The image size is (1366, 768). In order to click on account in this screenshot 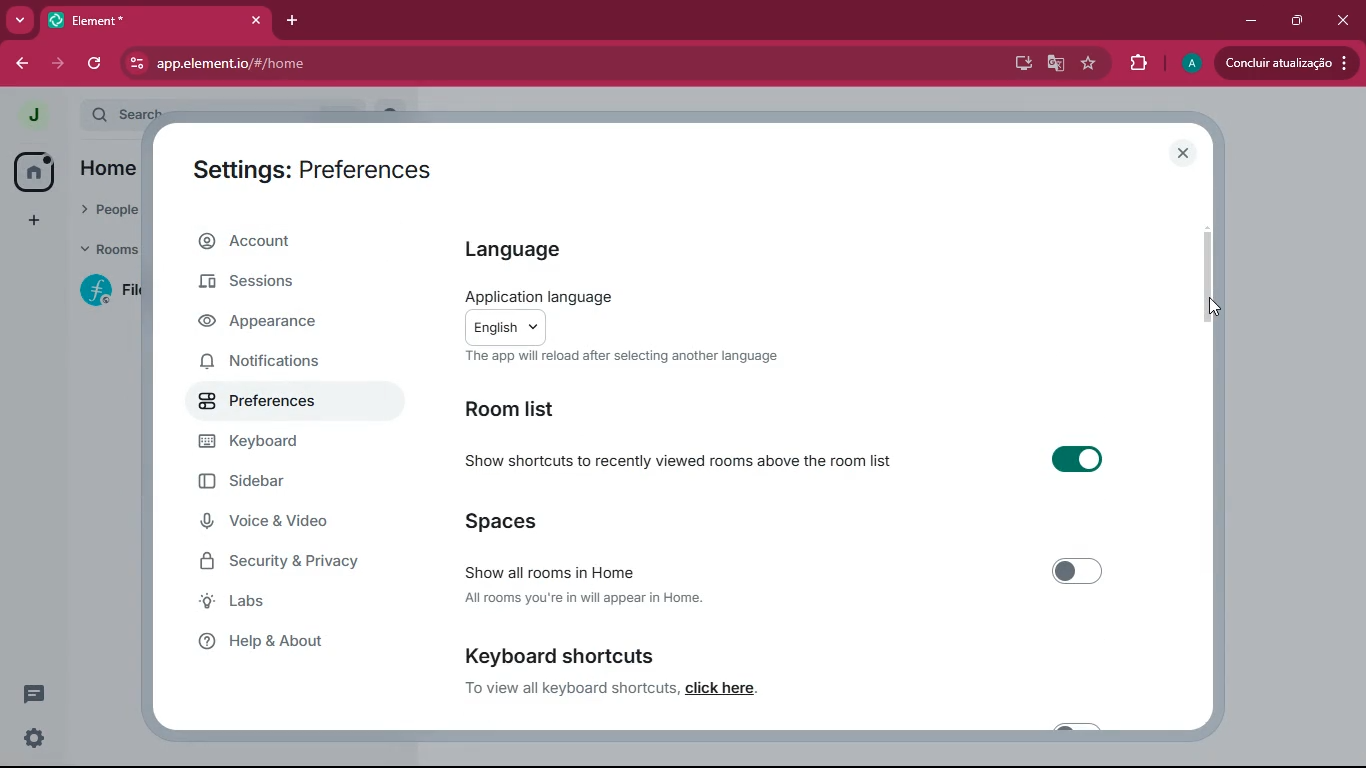, I will do `click(292, 240)`.